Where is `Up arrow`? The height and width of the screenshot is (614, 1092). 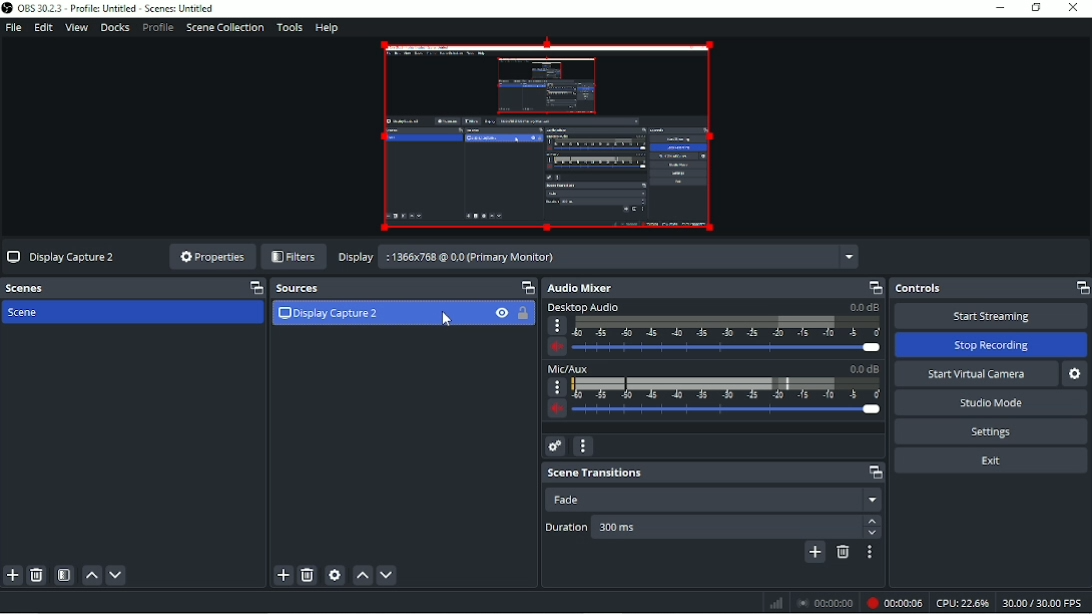
Up arrow is located at coordinates (871, 521).